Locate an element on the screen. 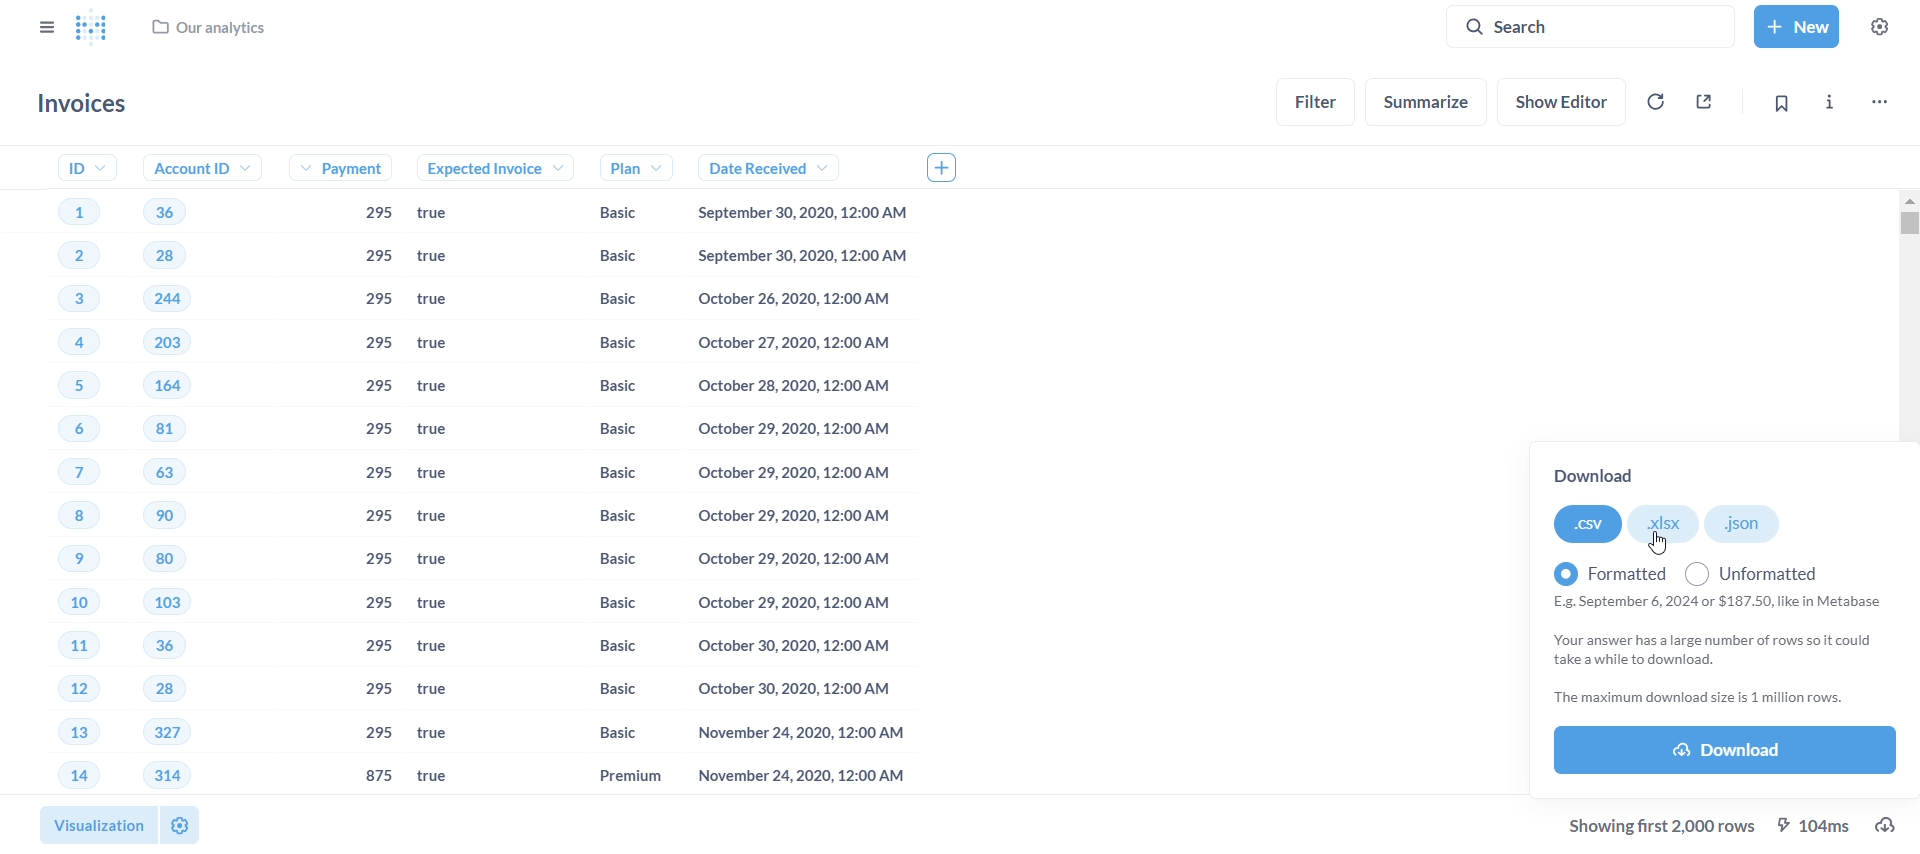 The height and width of the screenshot is (854, 1920). more options is located at coordinates (1878, 99).